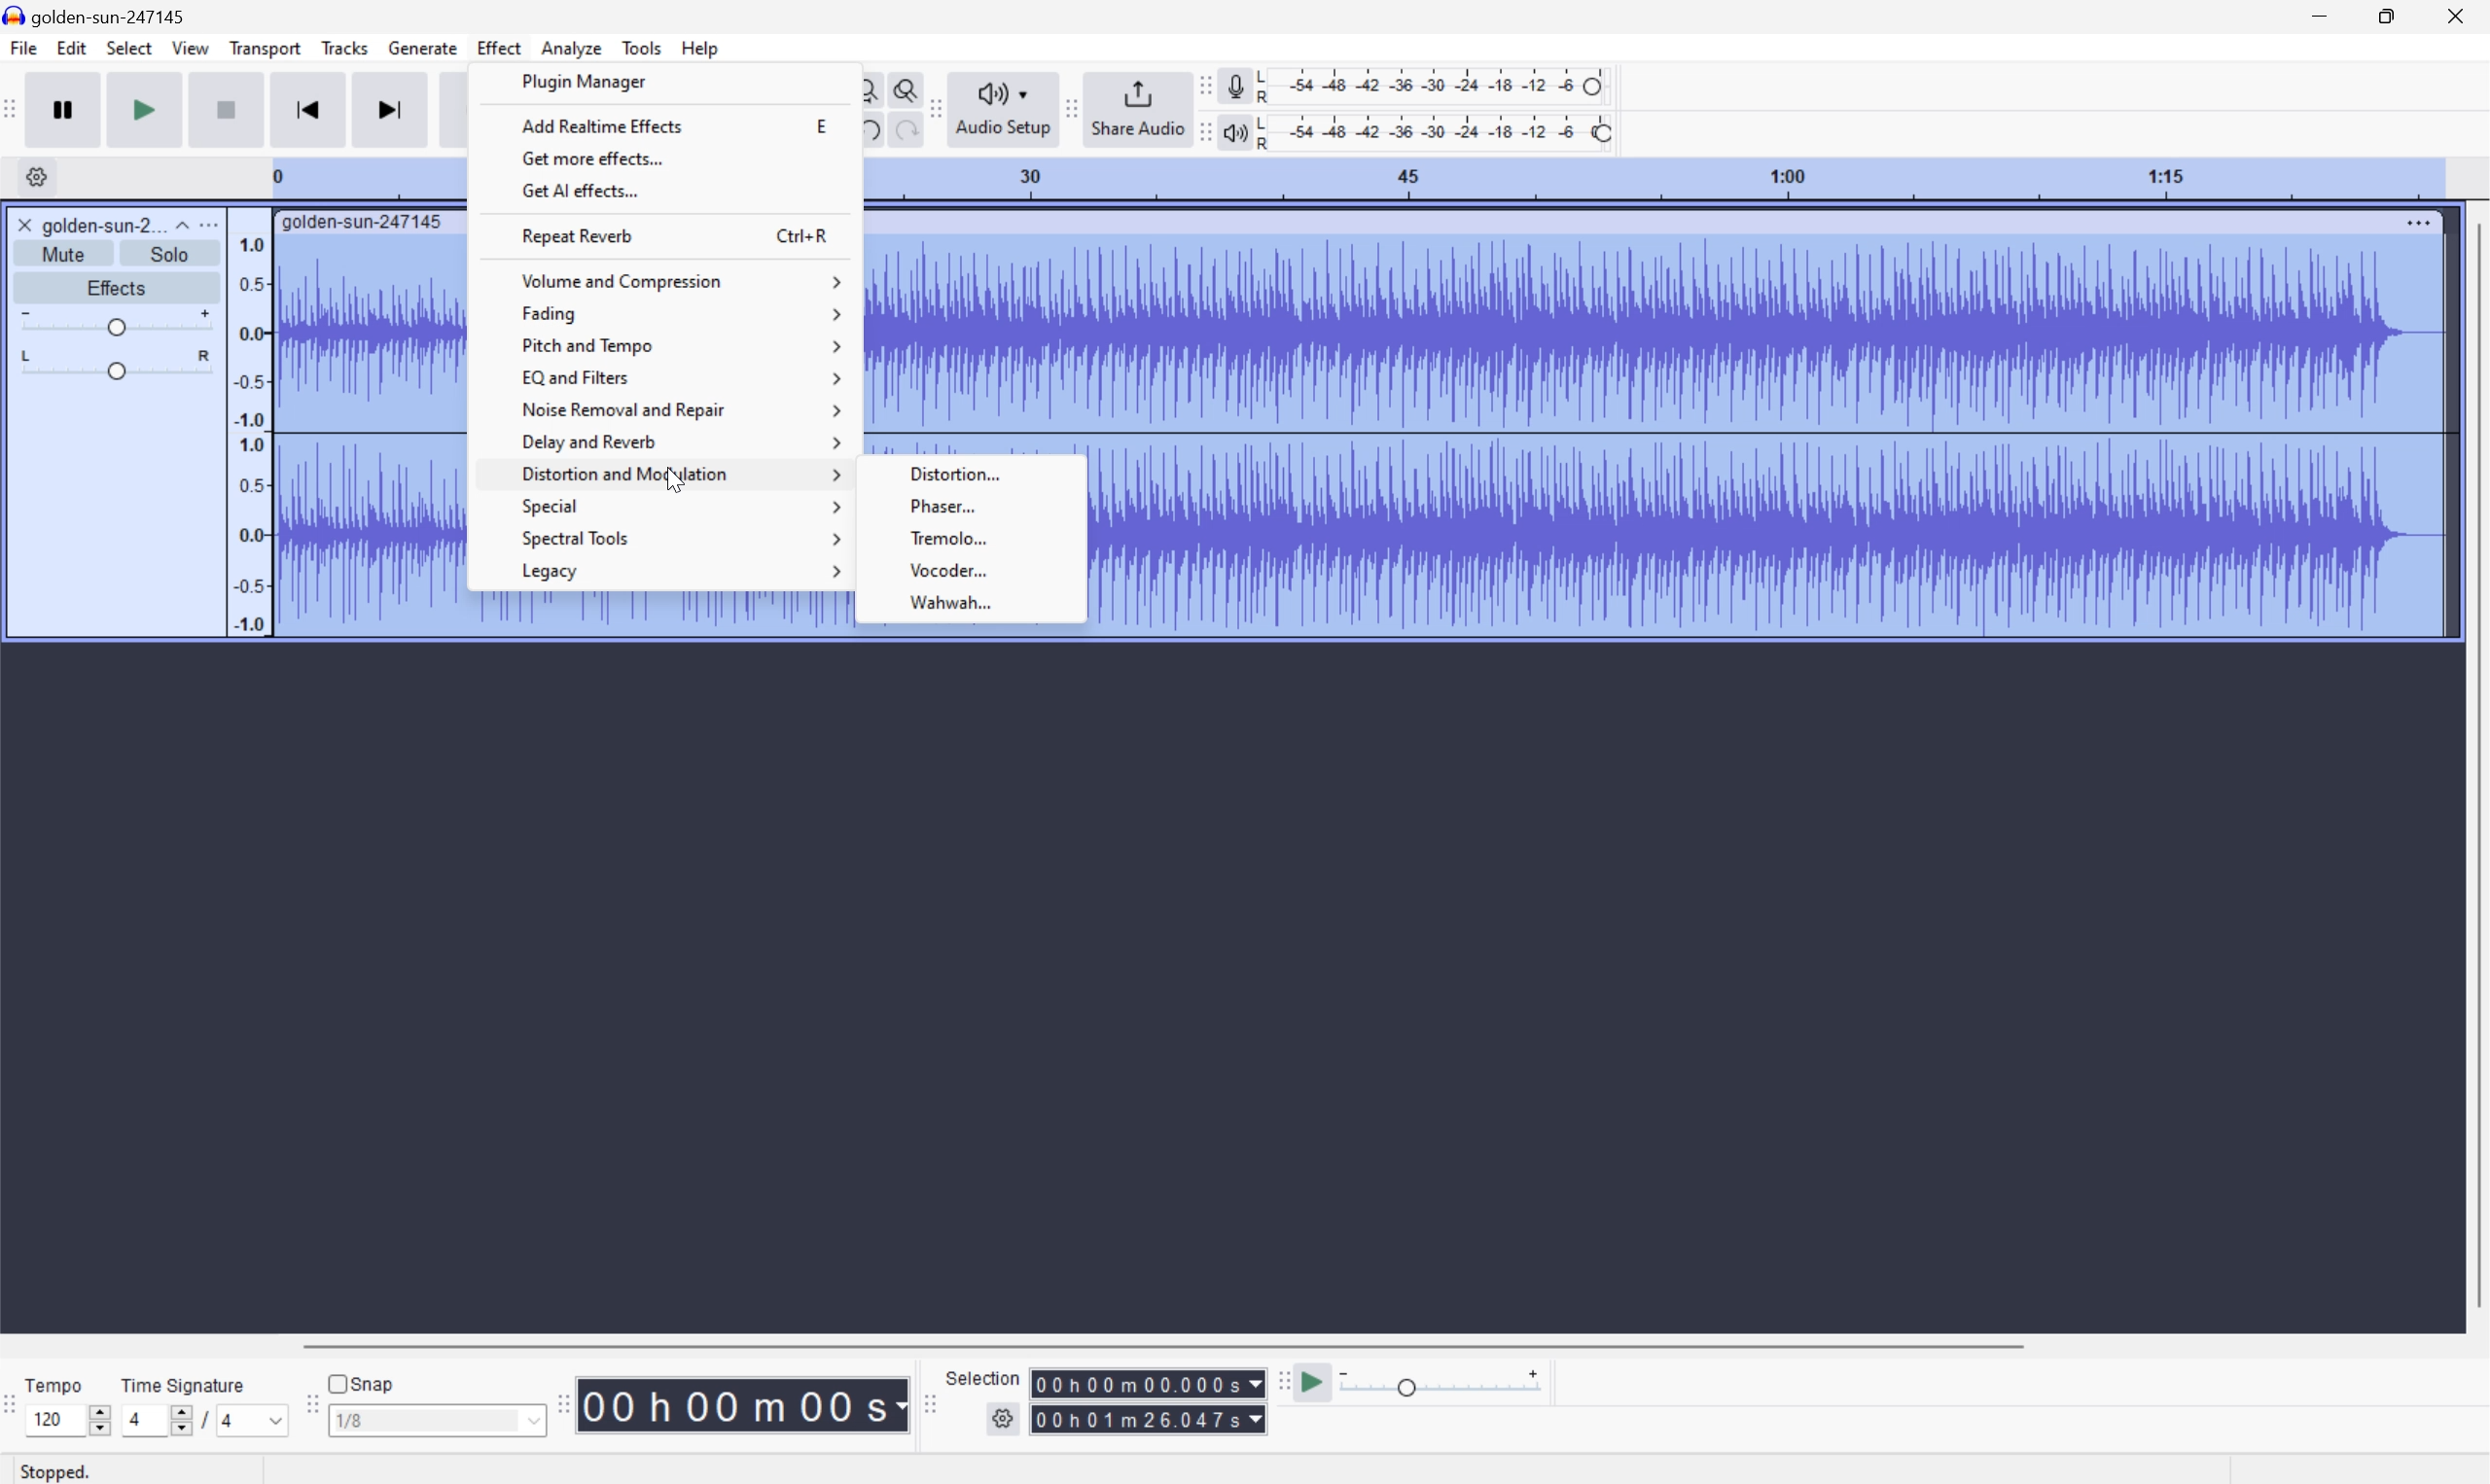 This screenshot has height=1484, width=2490. Describe the element at coordinates (116, 323) in the screenshot. I see `Slider` at that location.